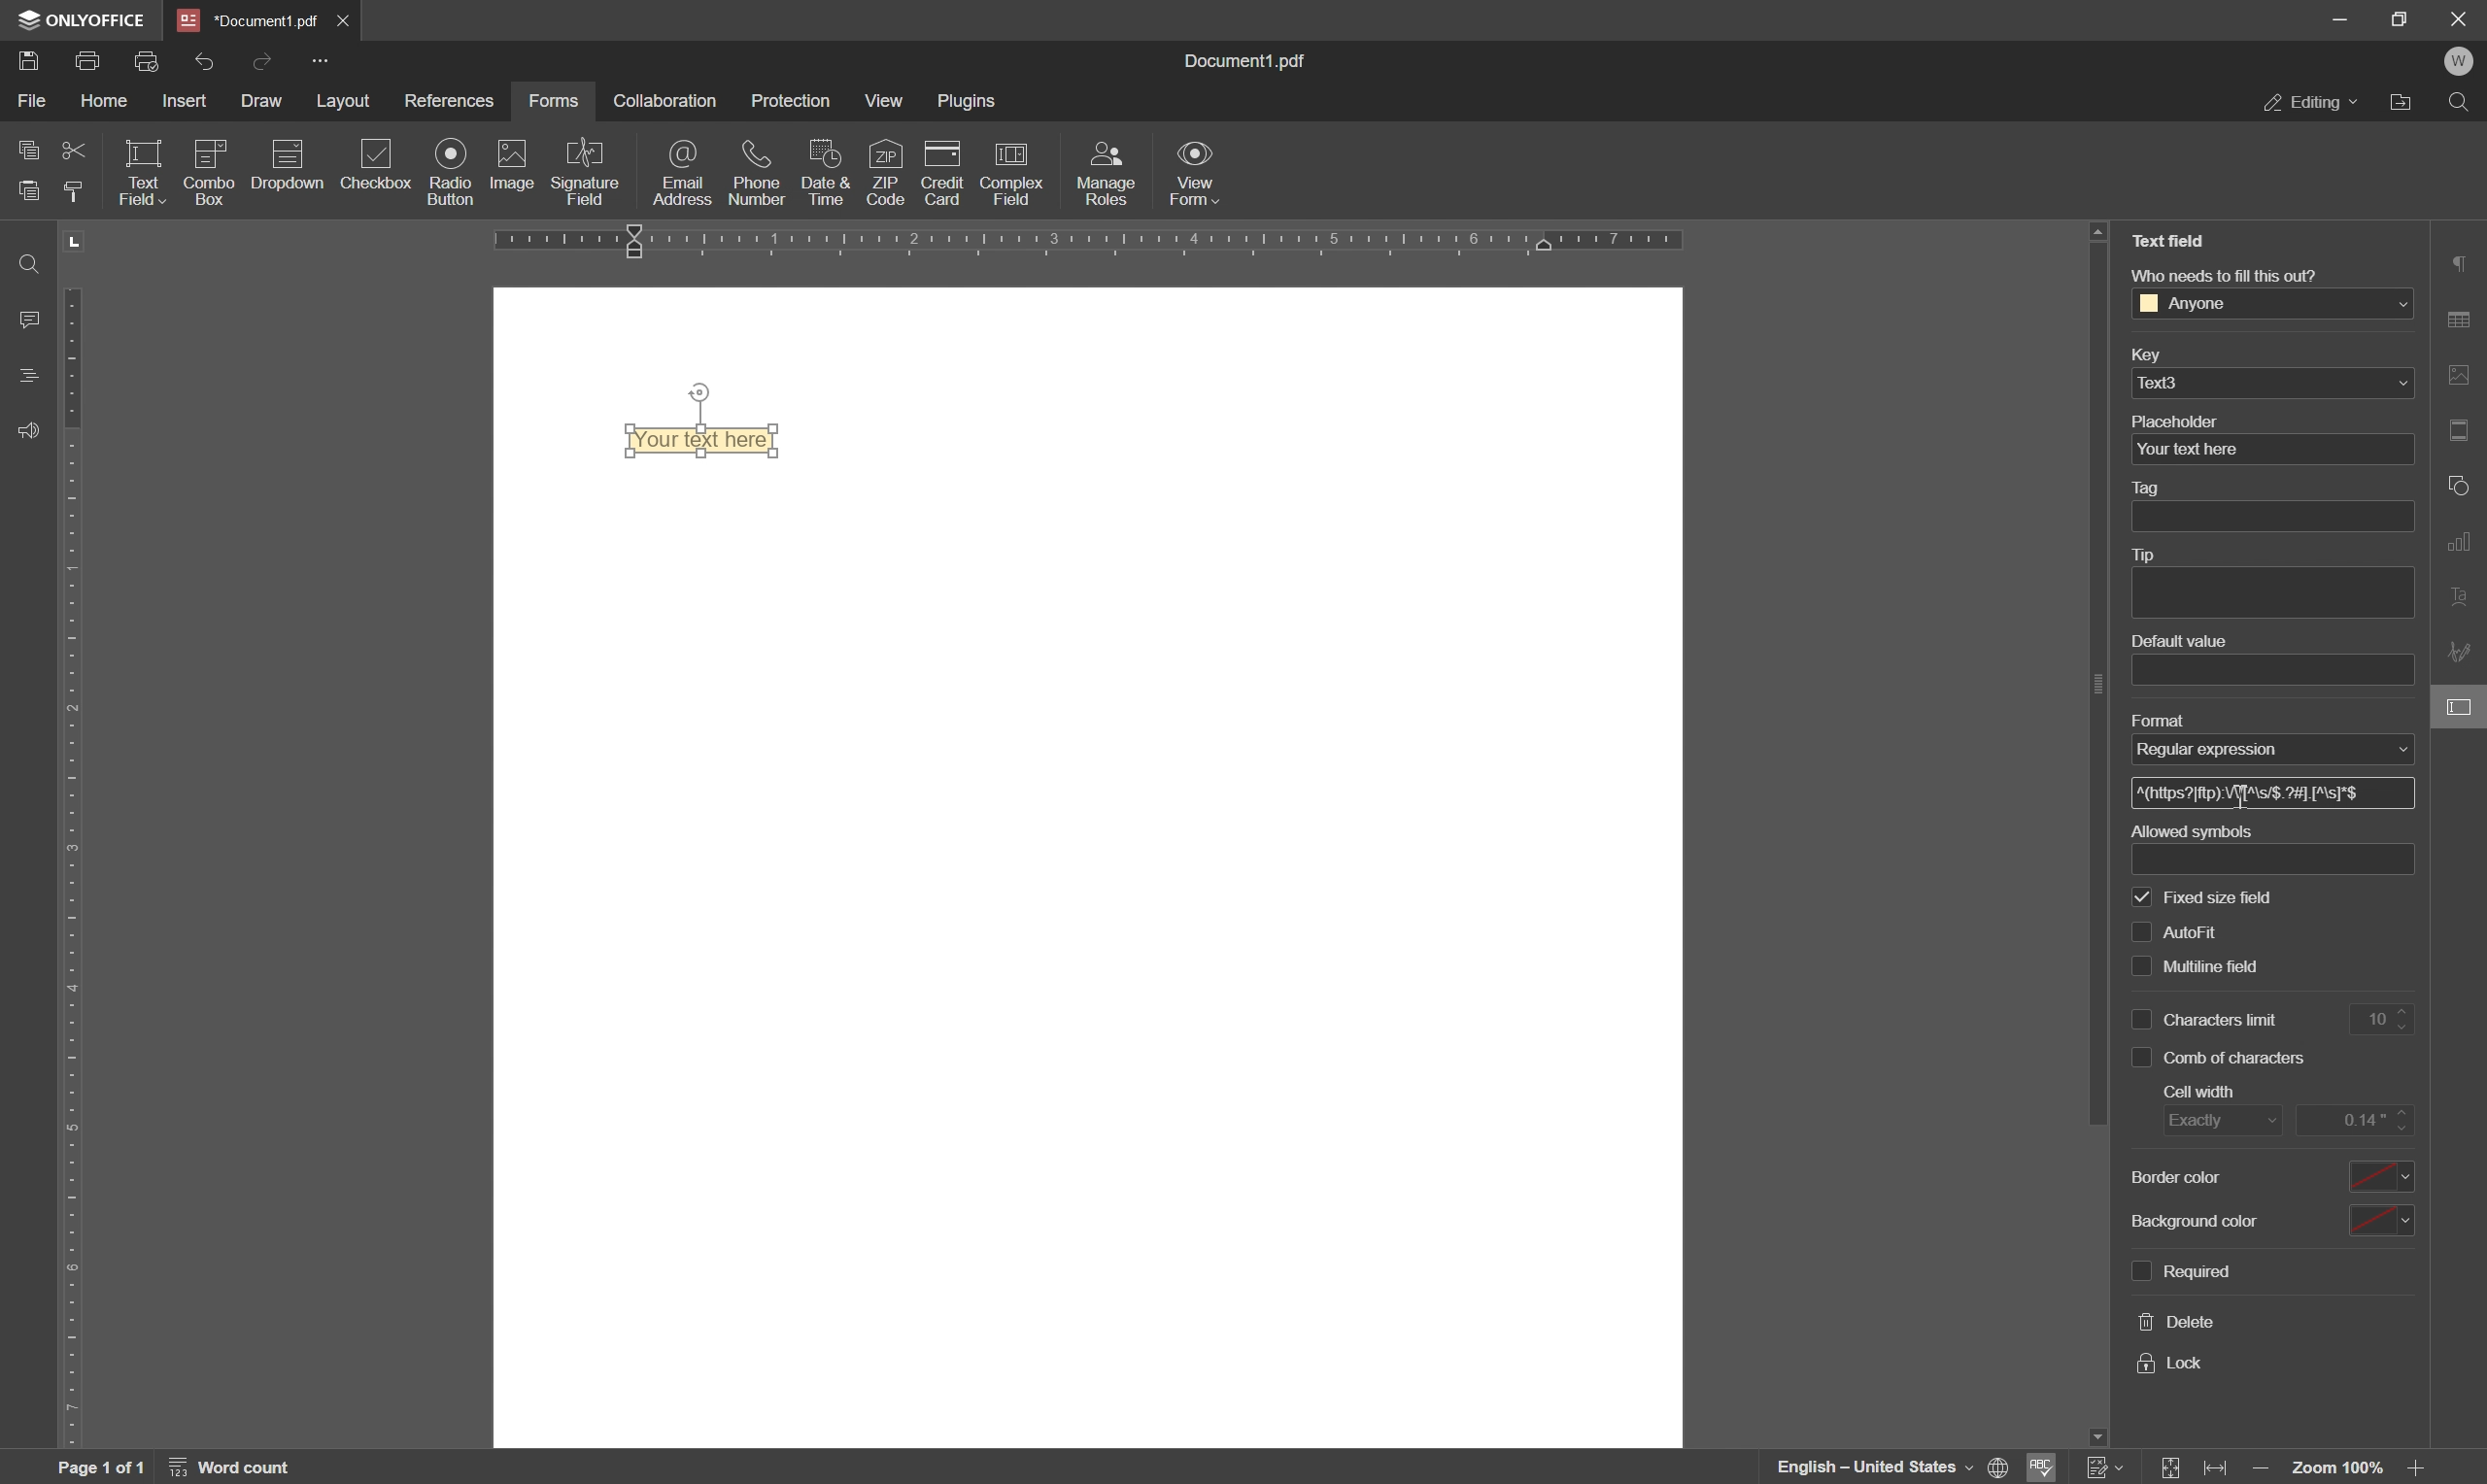  I want to click on auto fill, so click(2225, 893).